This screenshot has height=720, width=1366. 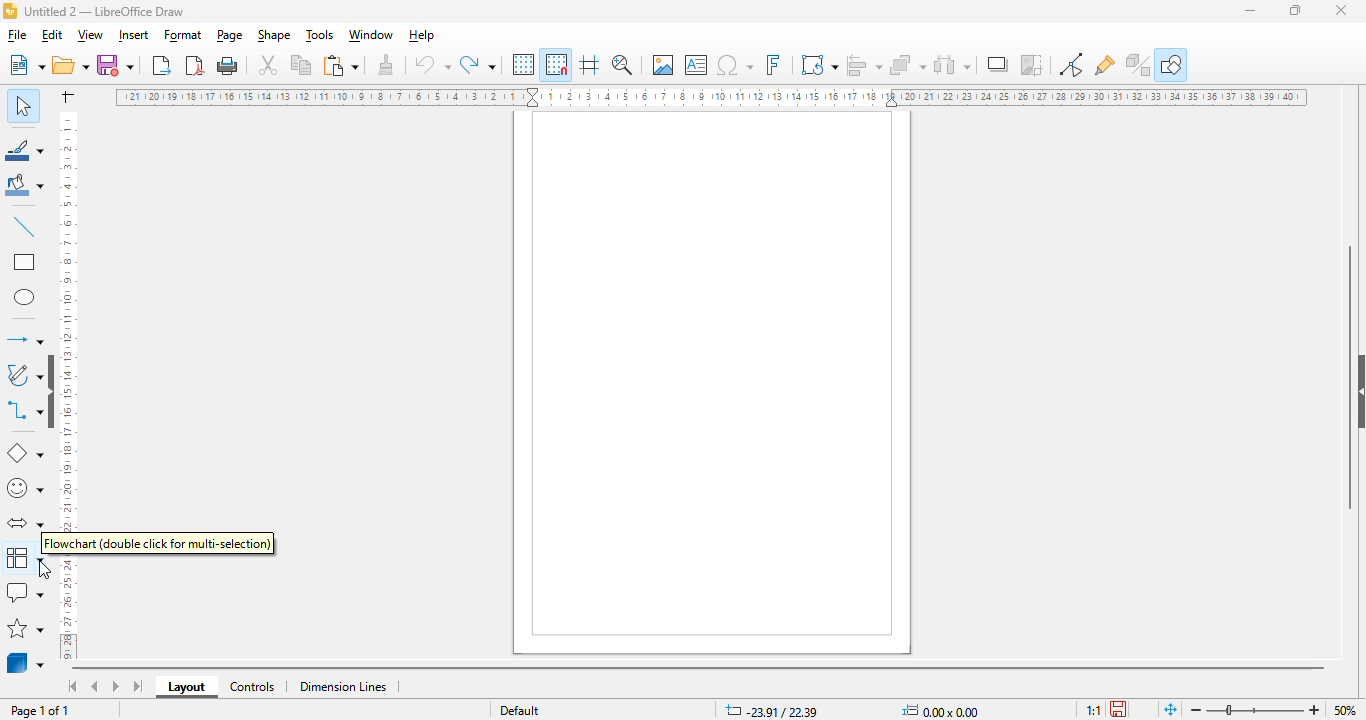 I want to click on basic shapes, so click(x=26, y=453).